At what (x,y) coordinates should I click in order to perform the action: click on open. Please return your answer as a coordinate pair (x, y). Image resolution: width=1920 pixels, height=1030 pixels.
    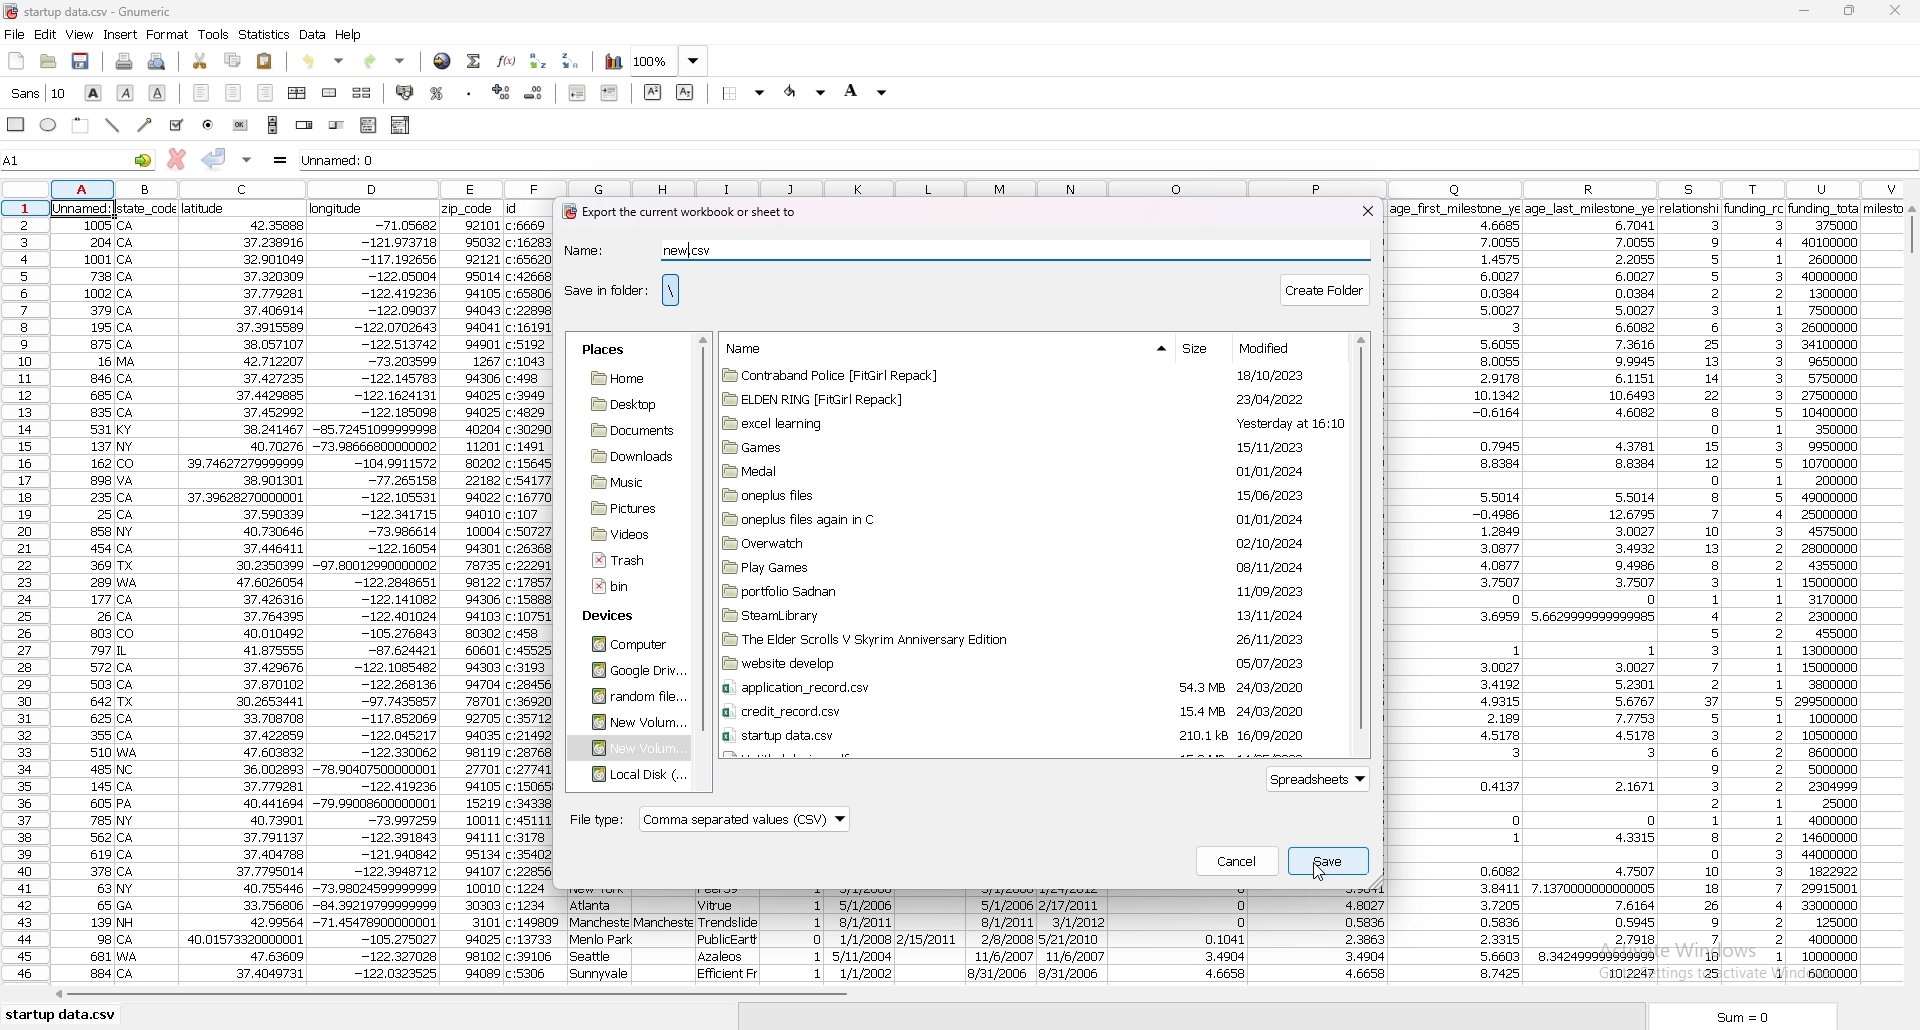
    Looking at the image, I should click on (50, 62).